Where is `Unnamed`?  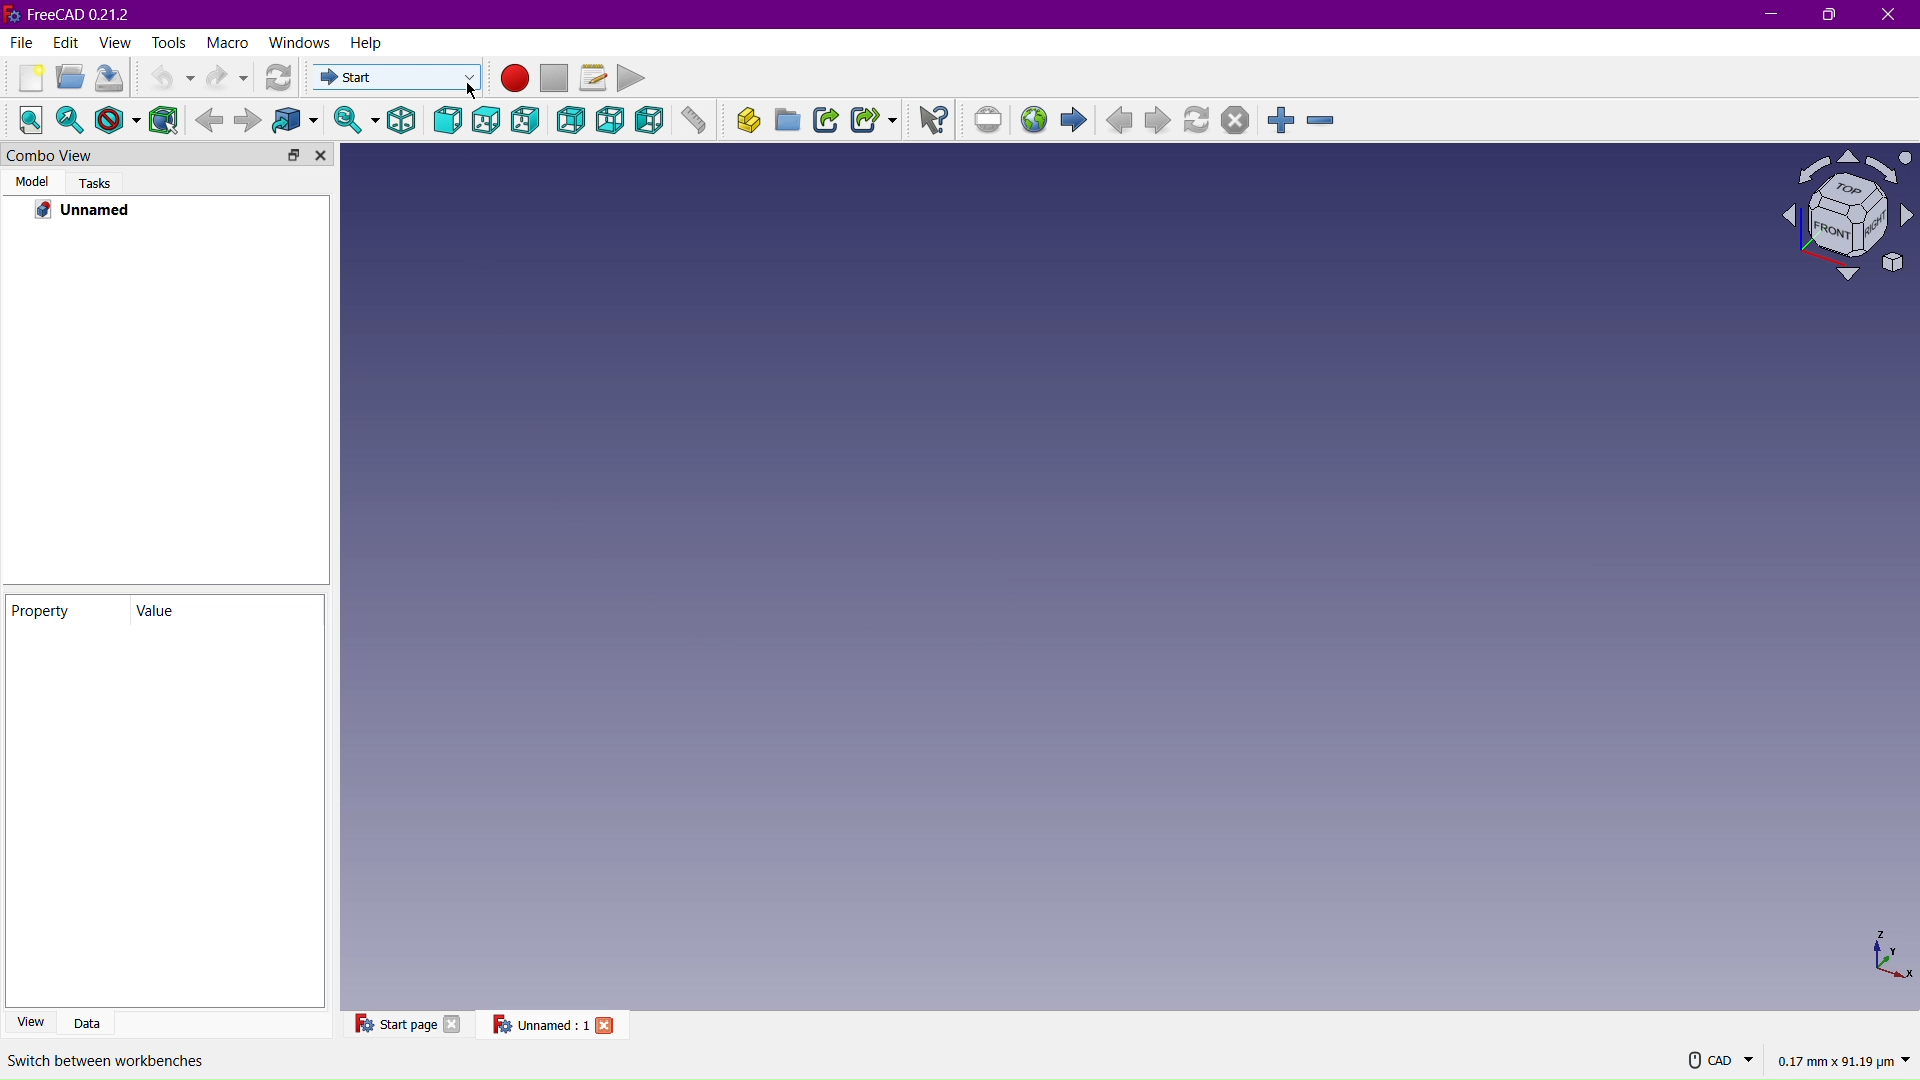 Unnamed is located at coordinates (85, 211).